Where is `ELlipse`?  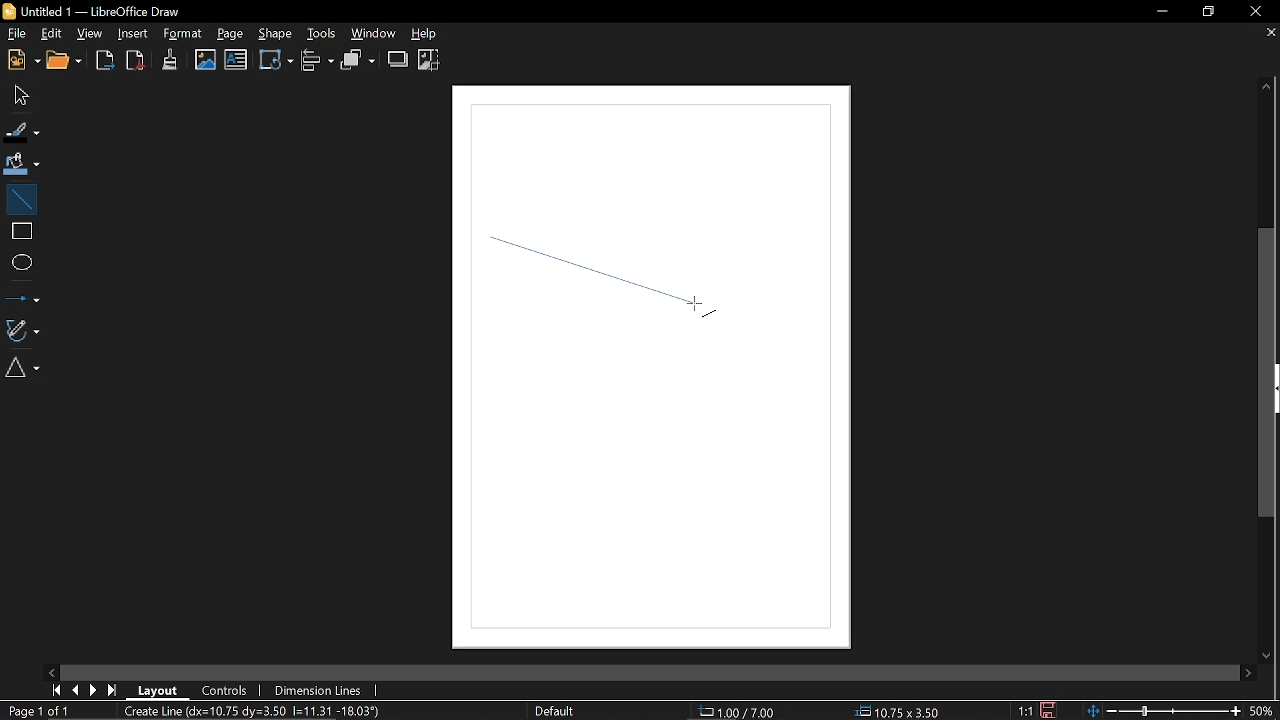
ELlipse is located at coordinates (21, 262).